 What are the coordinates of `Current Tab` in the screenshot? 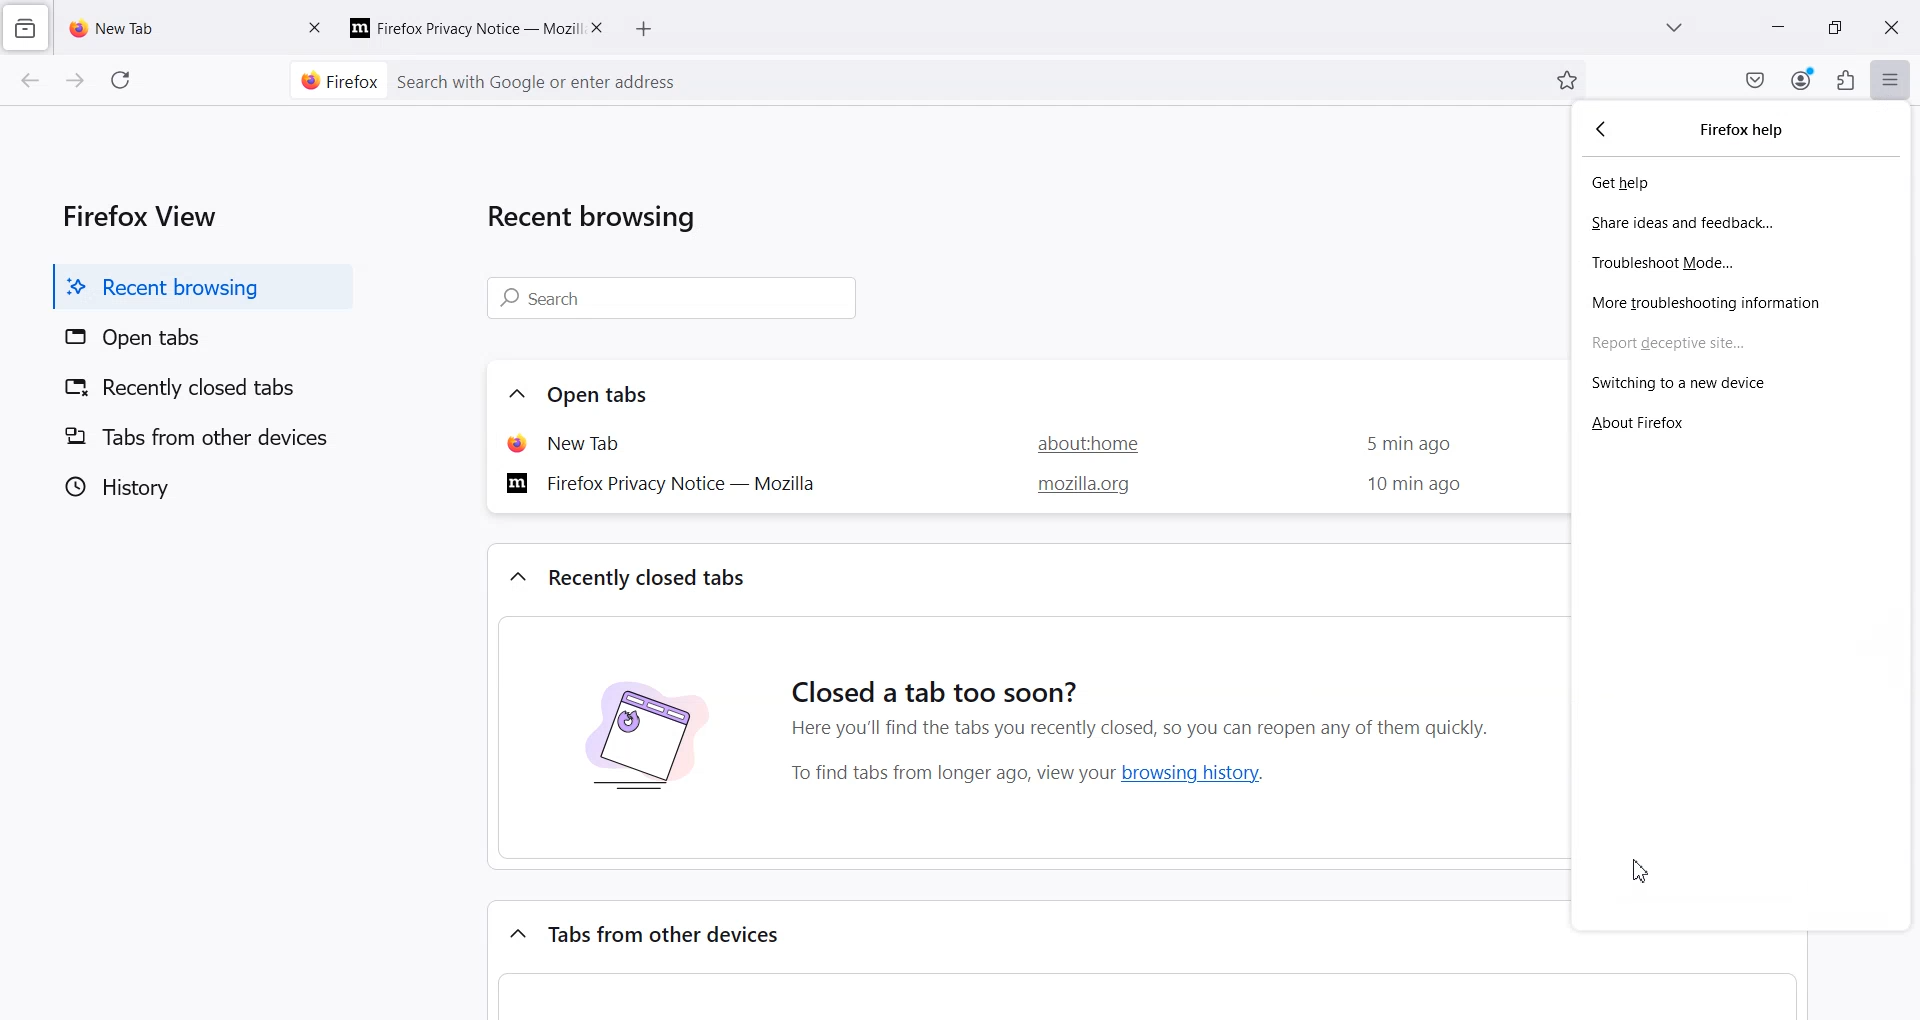 It's located at (169, 26).